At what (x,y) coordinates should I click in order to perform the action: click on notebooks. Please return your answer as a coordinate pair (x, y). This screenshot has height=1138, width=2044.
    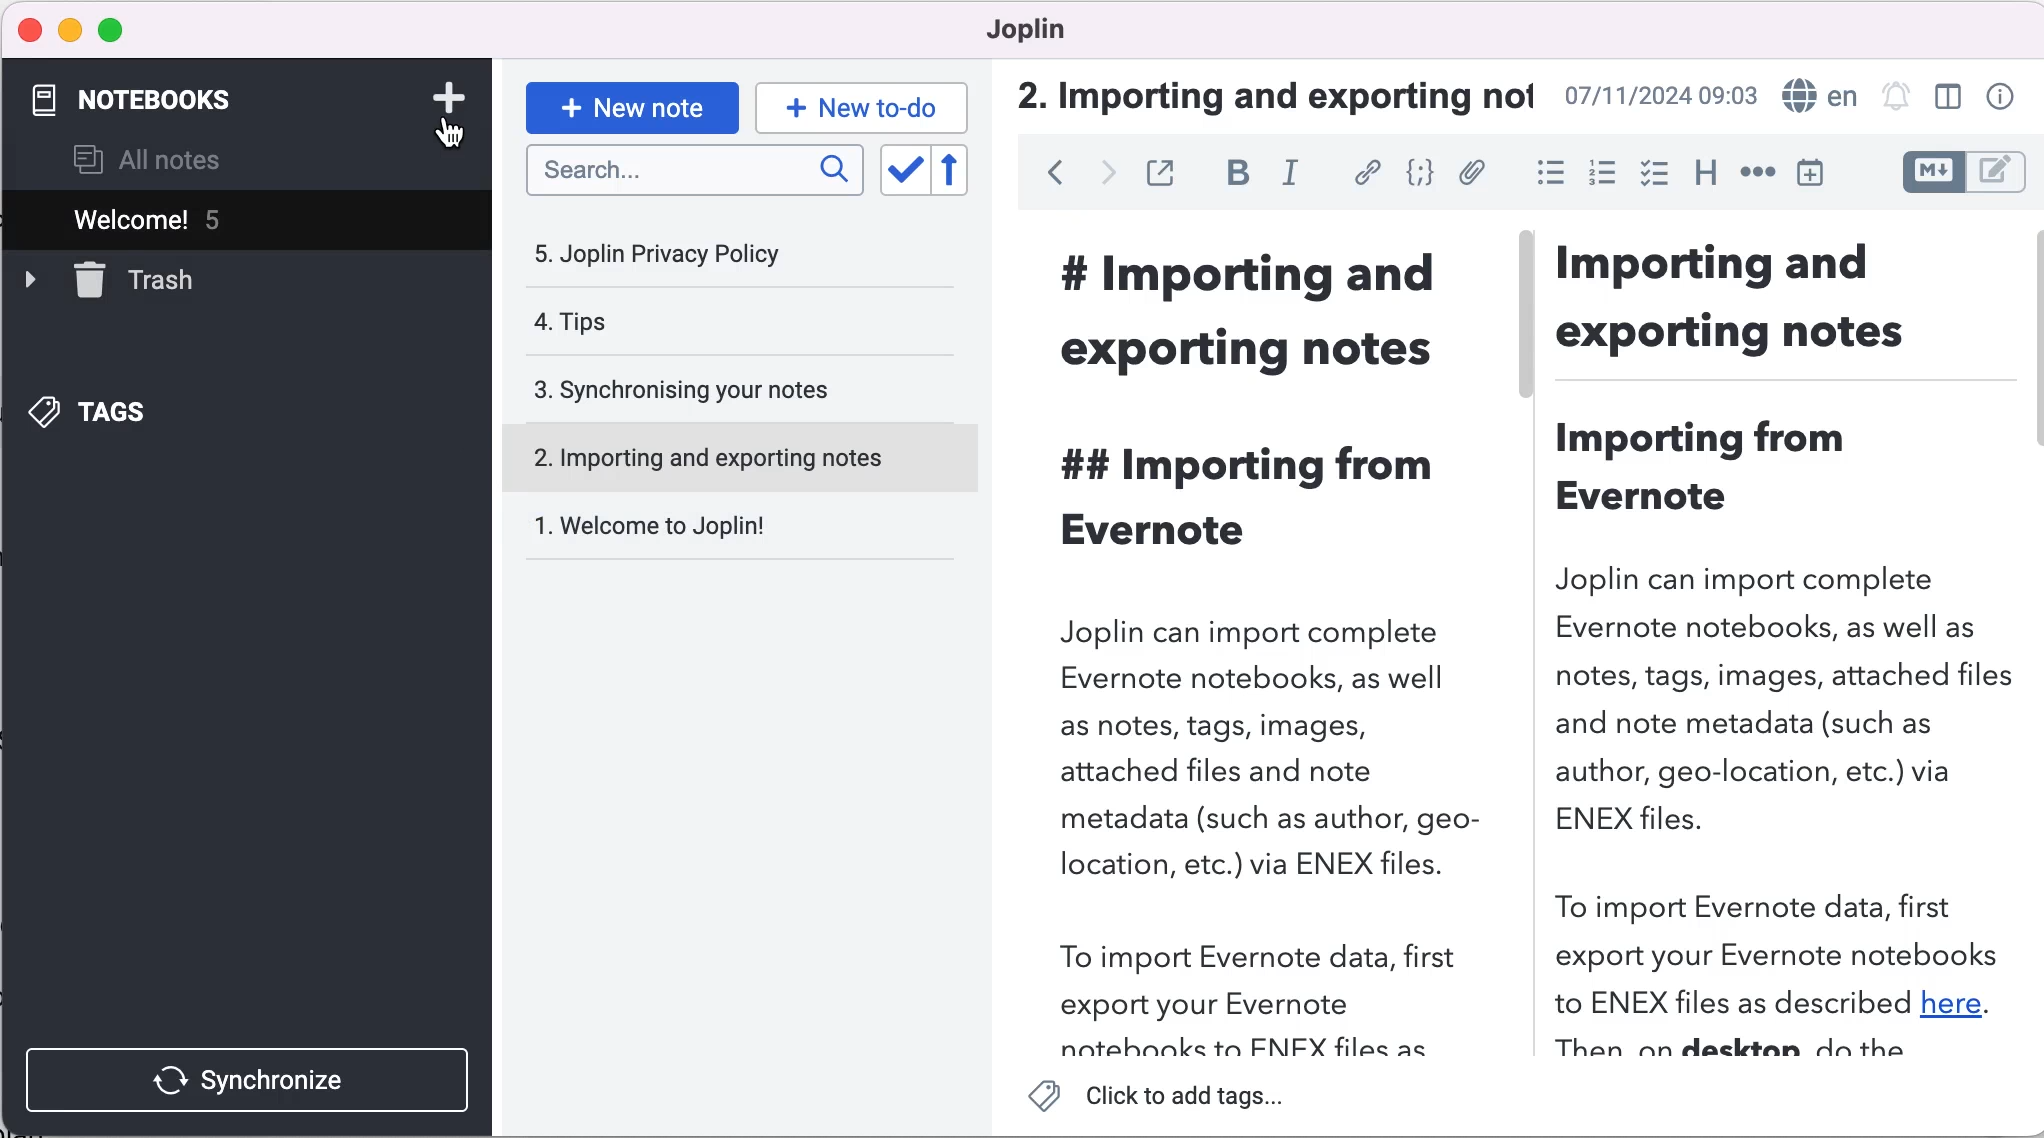
    Looking at the image, I should click on (148, 100).